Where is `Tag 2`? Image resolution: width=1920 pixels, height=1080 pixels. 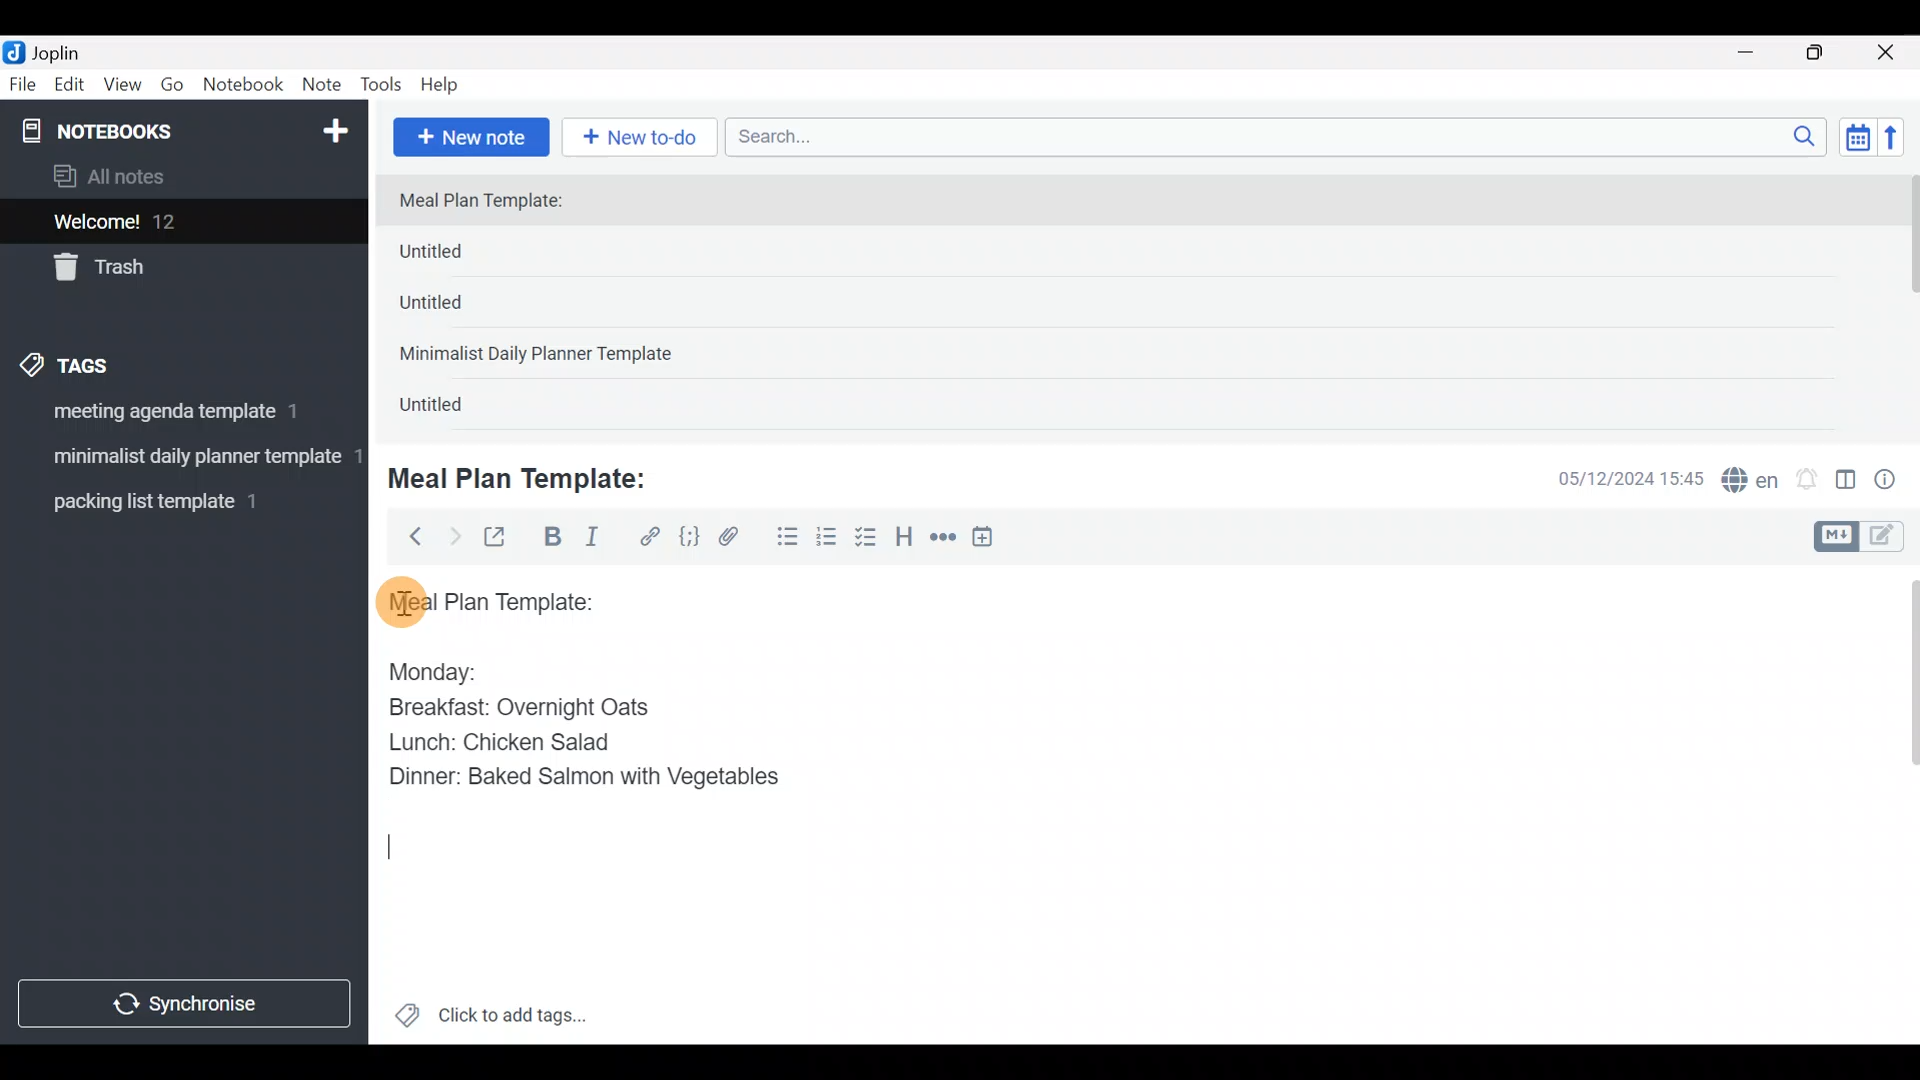 Tag 2 is located at coordinates (183, 459).